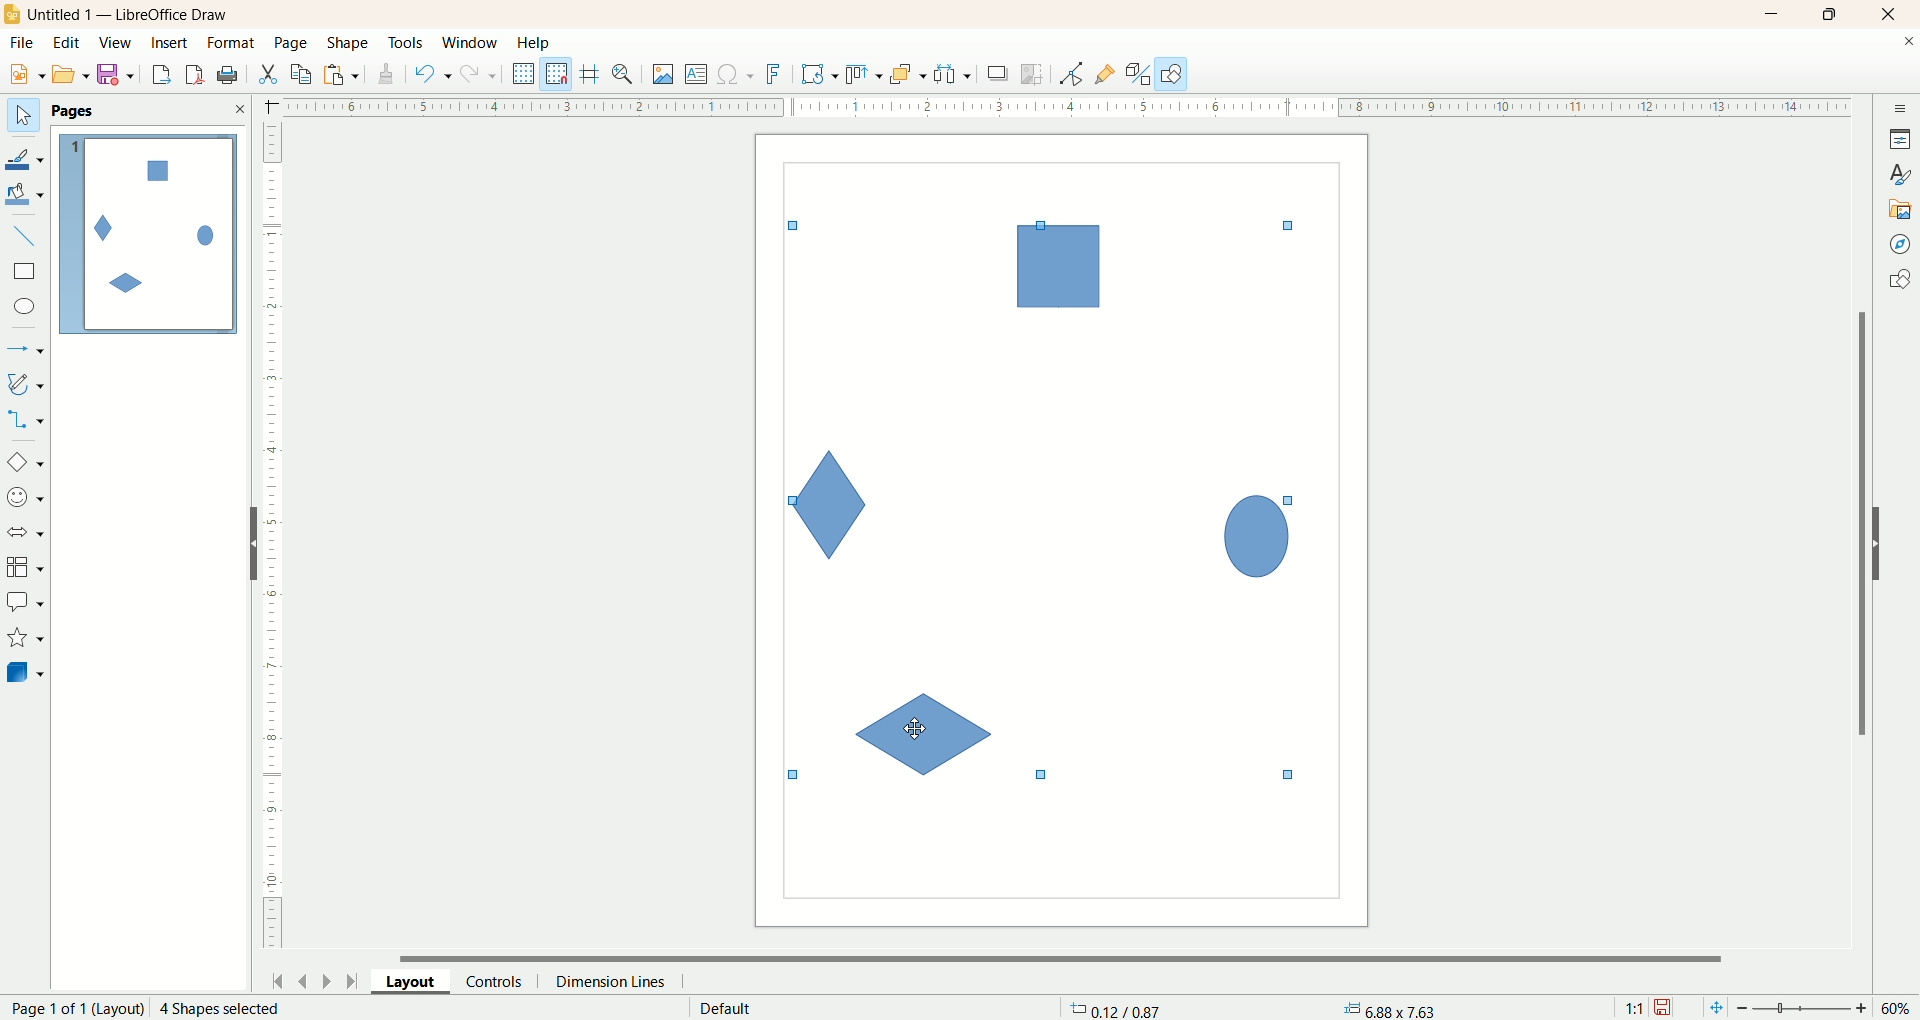 Image resolution: width=1920 pixels, height=1020 pixels. What do you see at coordinates (233, 44) in the screenshot?
I see `format` at bounding box center [233, 44].